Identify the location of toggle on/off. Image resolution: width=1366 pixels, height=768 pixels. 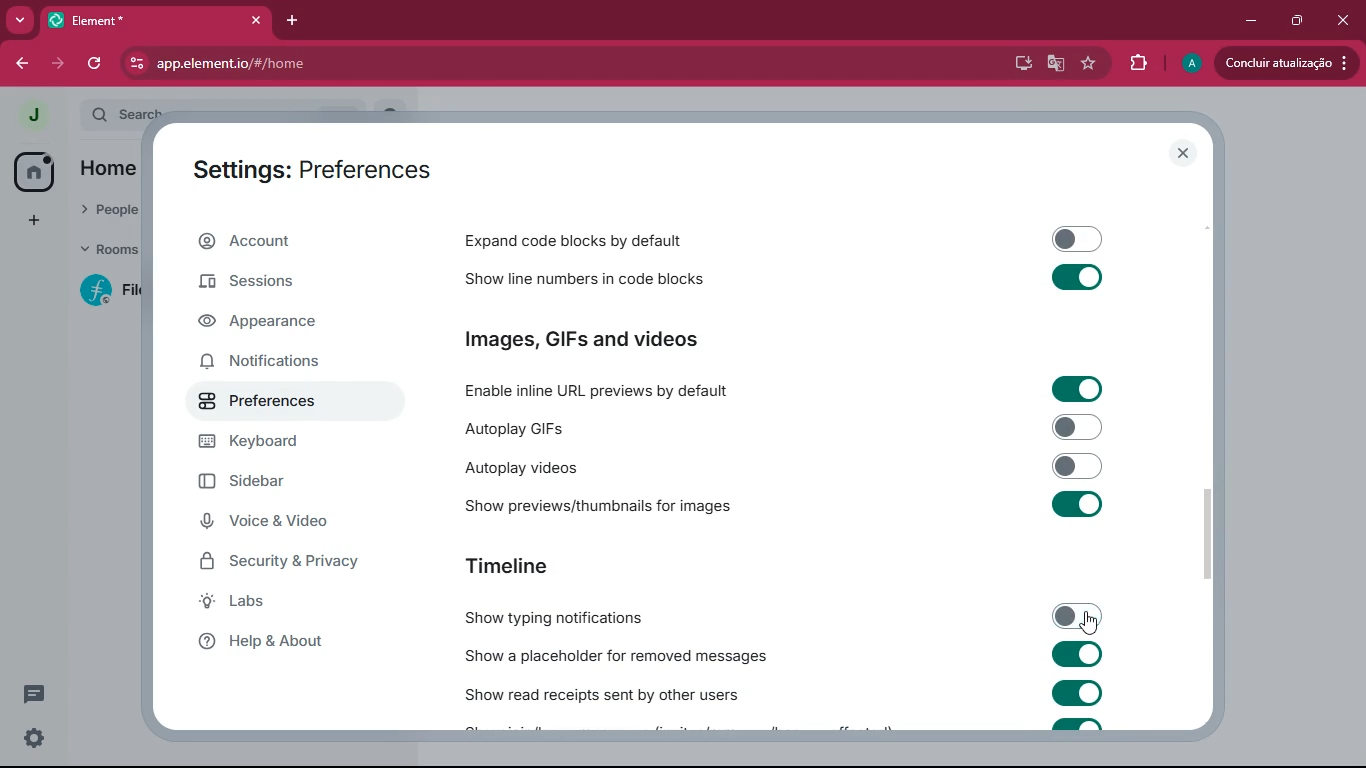
(1077, 654).